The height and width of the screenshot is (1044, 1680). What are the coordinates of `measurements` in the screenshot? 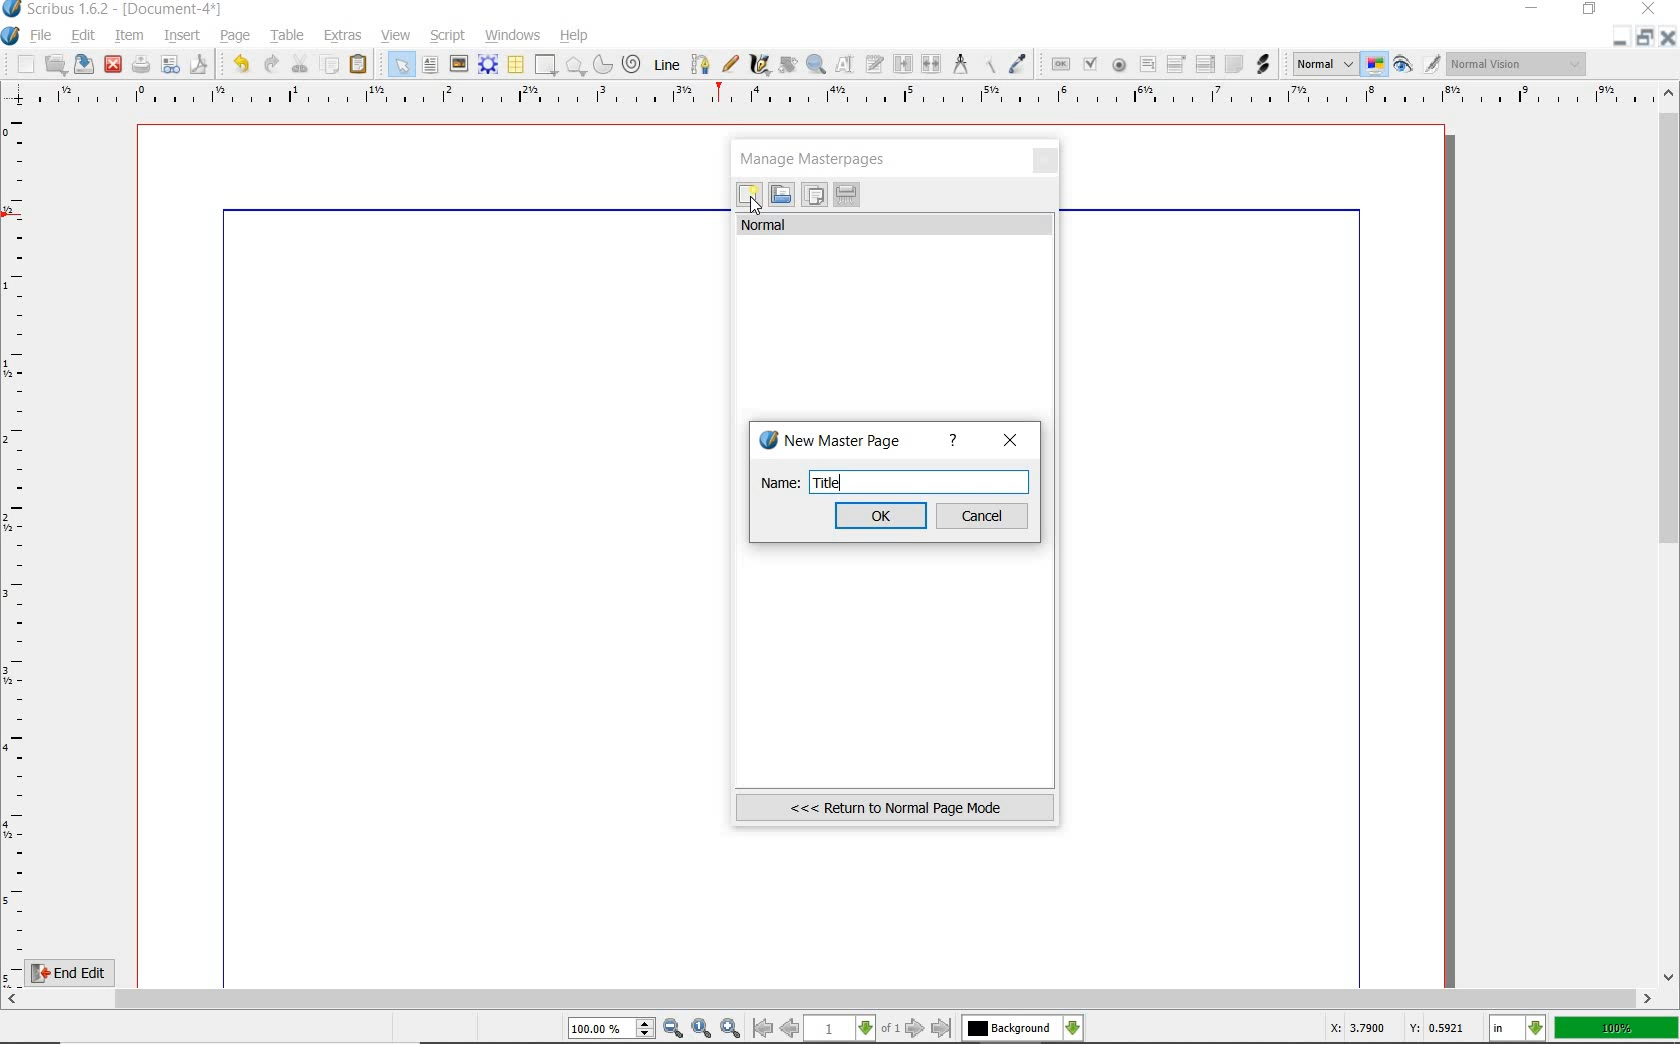 It's located at (961, 65).